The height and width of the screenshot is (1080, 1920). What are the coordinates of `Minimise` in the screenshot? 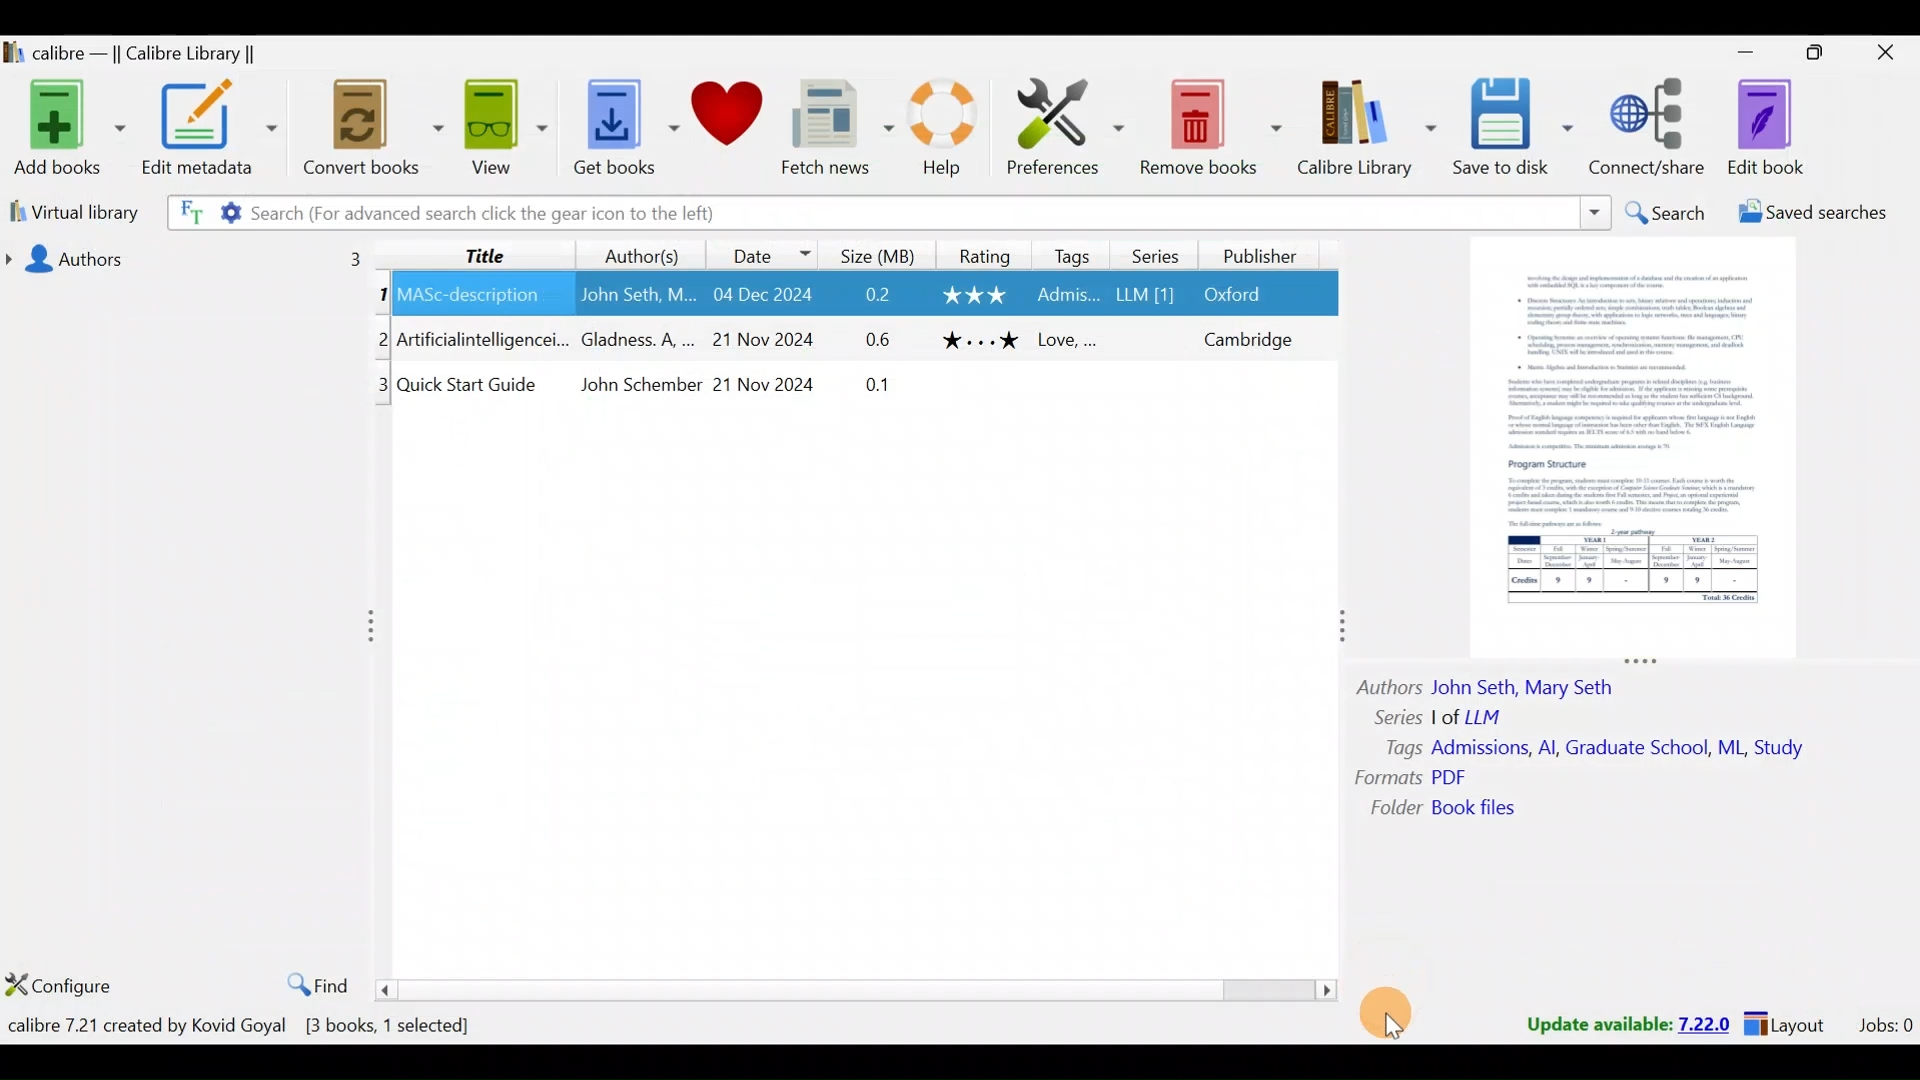 It's located at (1747, 54).